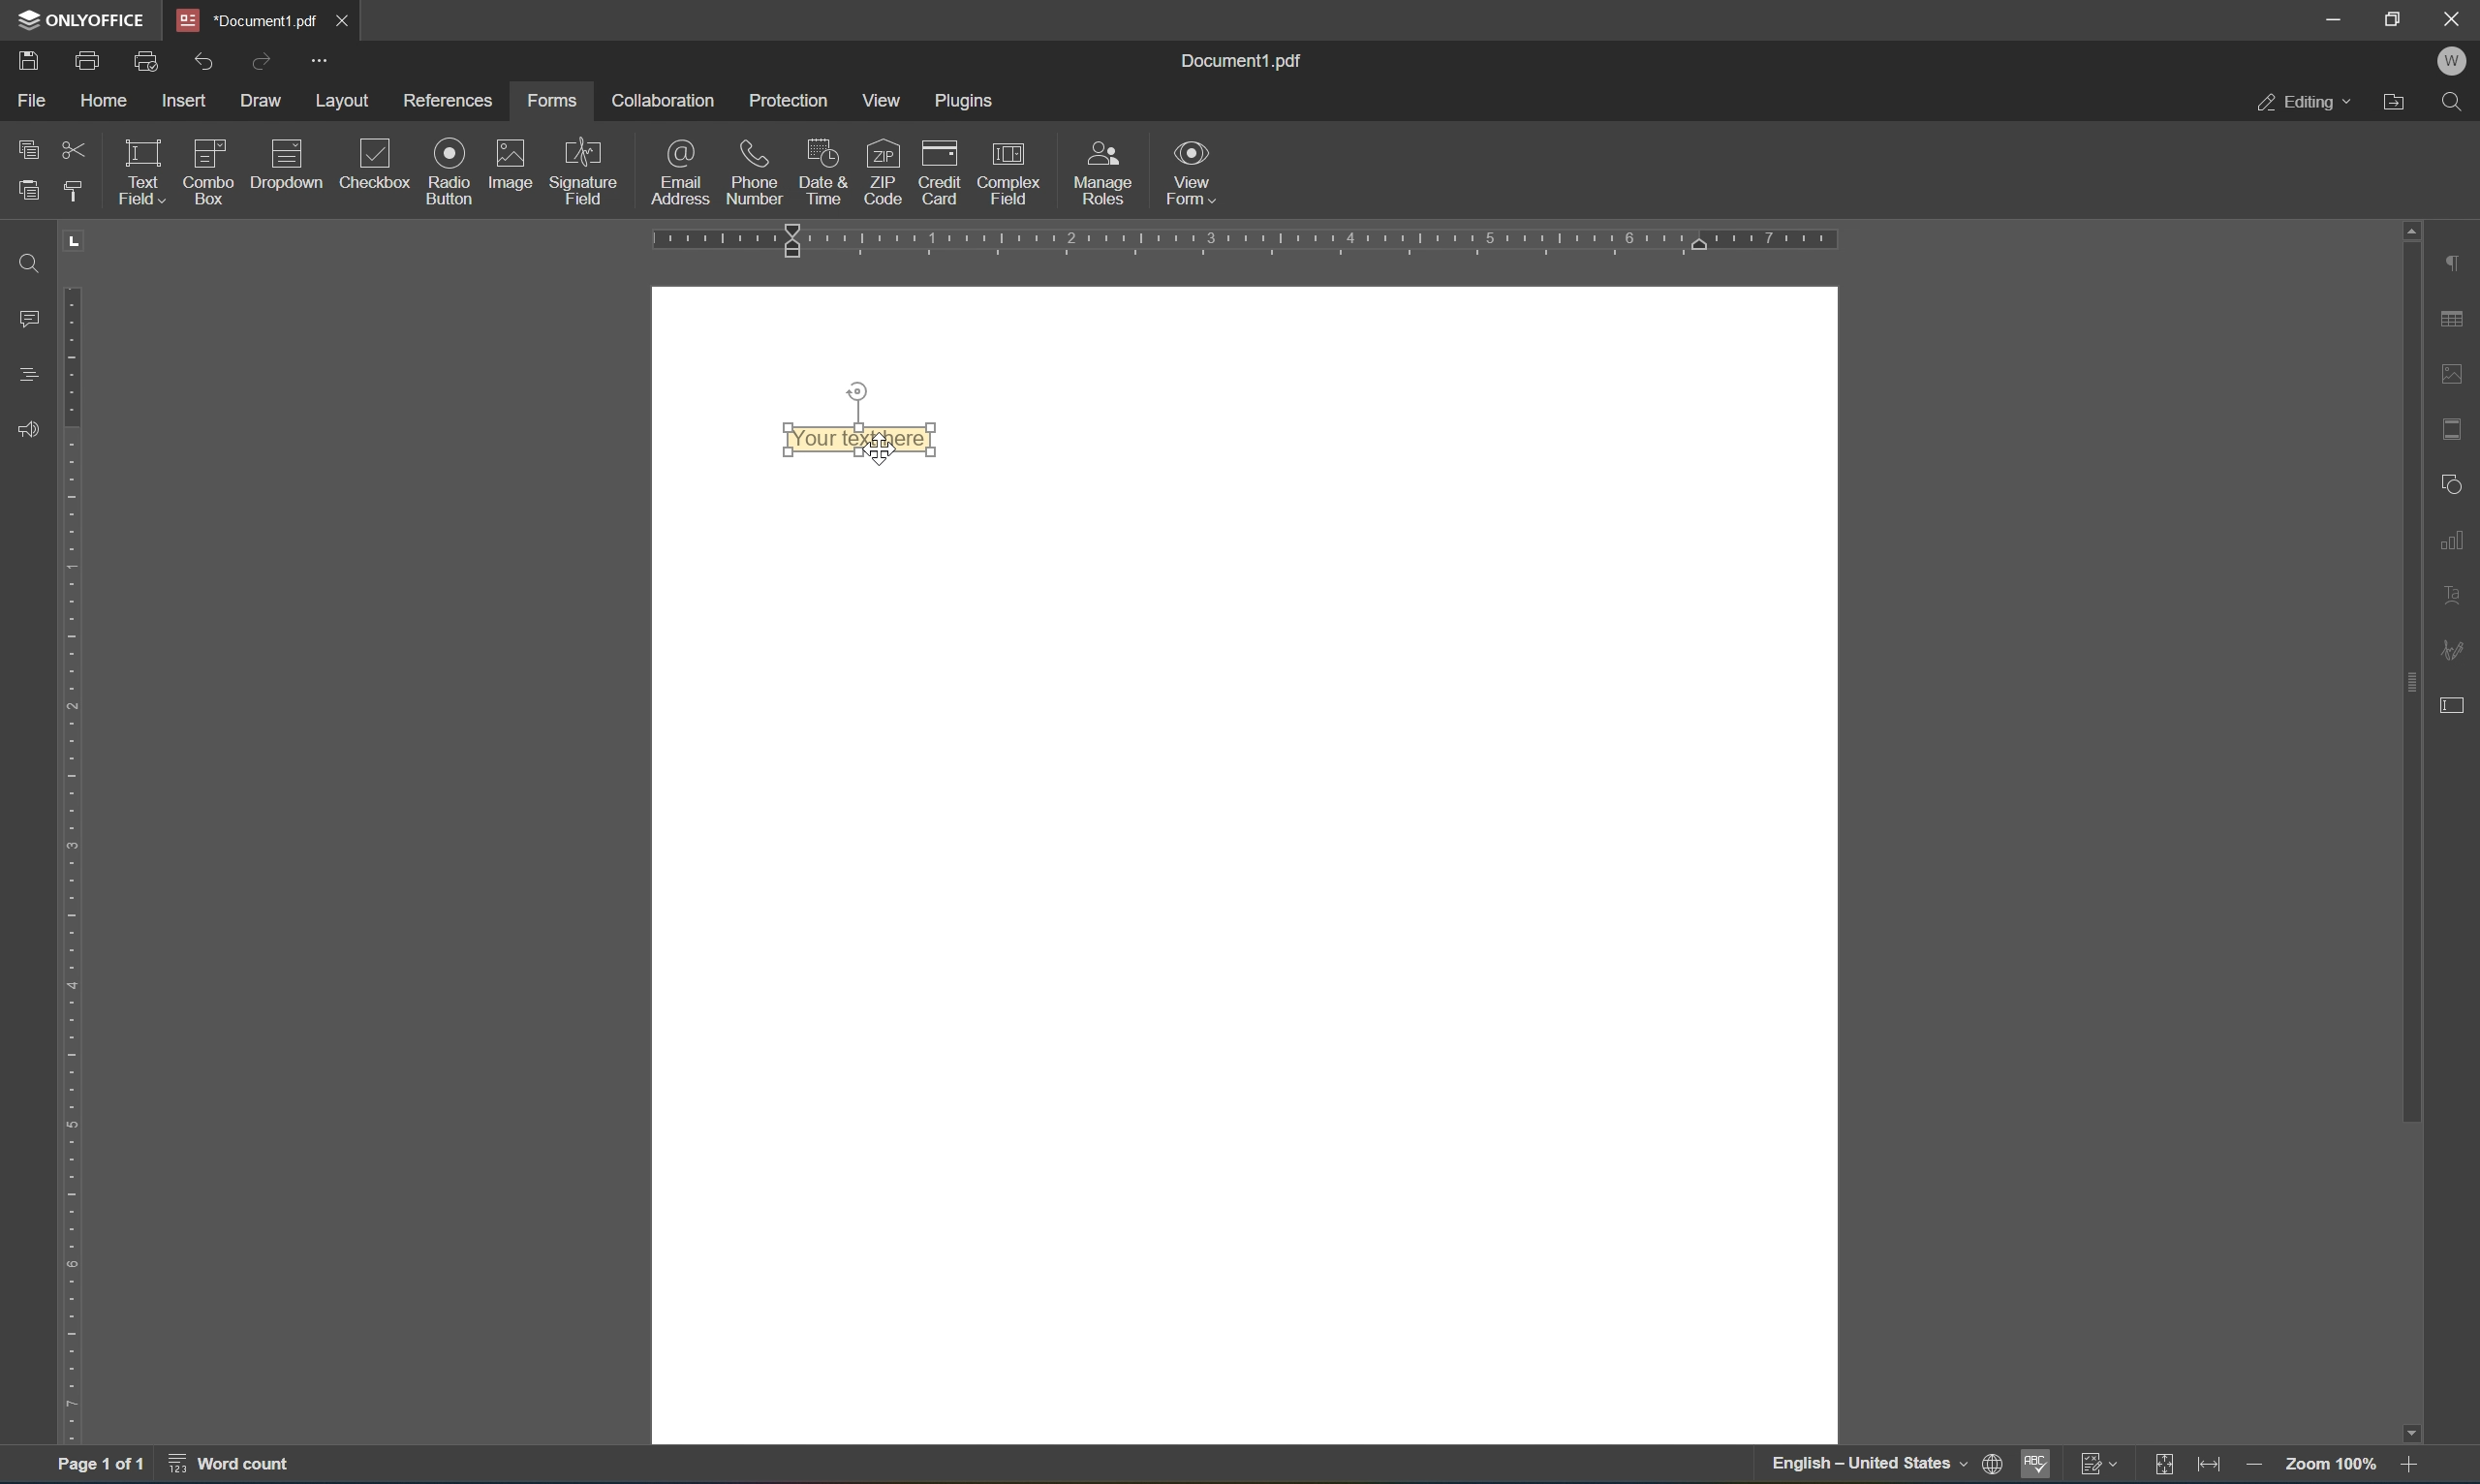 Image resolution: width=2480 pixels, height=1484 pixels. What do you see at coordinates (242, 16) in the screenshot?
I see `document1` at bounding box center [242, 16].